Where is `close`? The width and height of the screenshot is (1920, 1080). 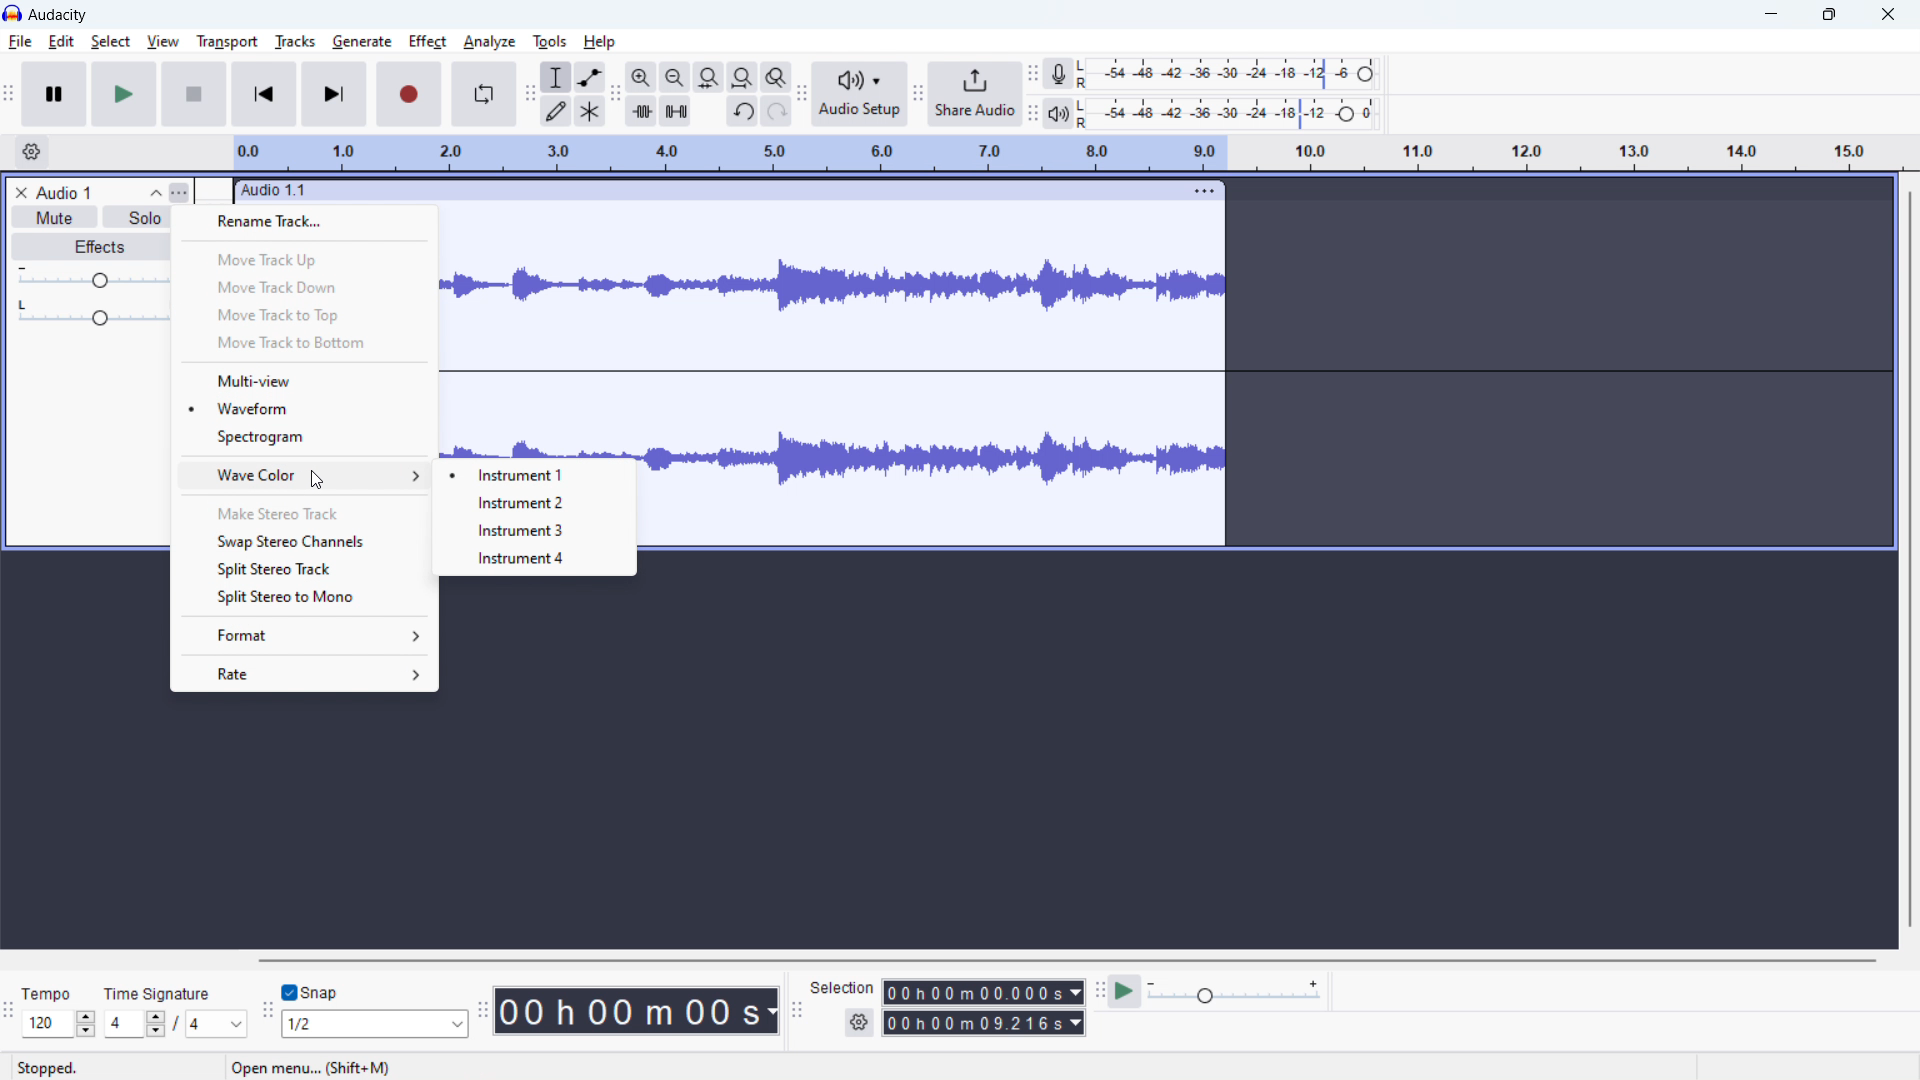
close is located at coordinates (1889, 16).